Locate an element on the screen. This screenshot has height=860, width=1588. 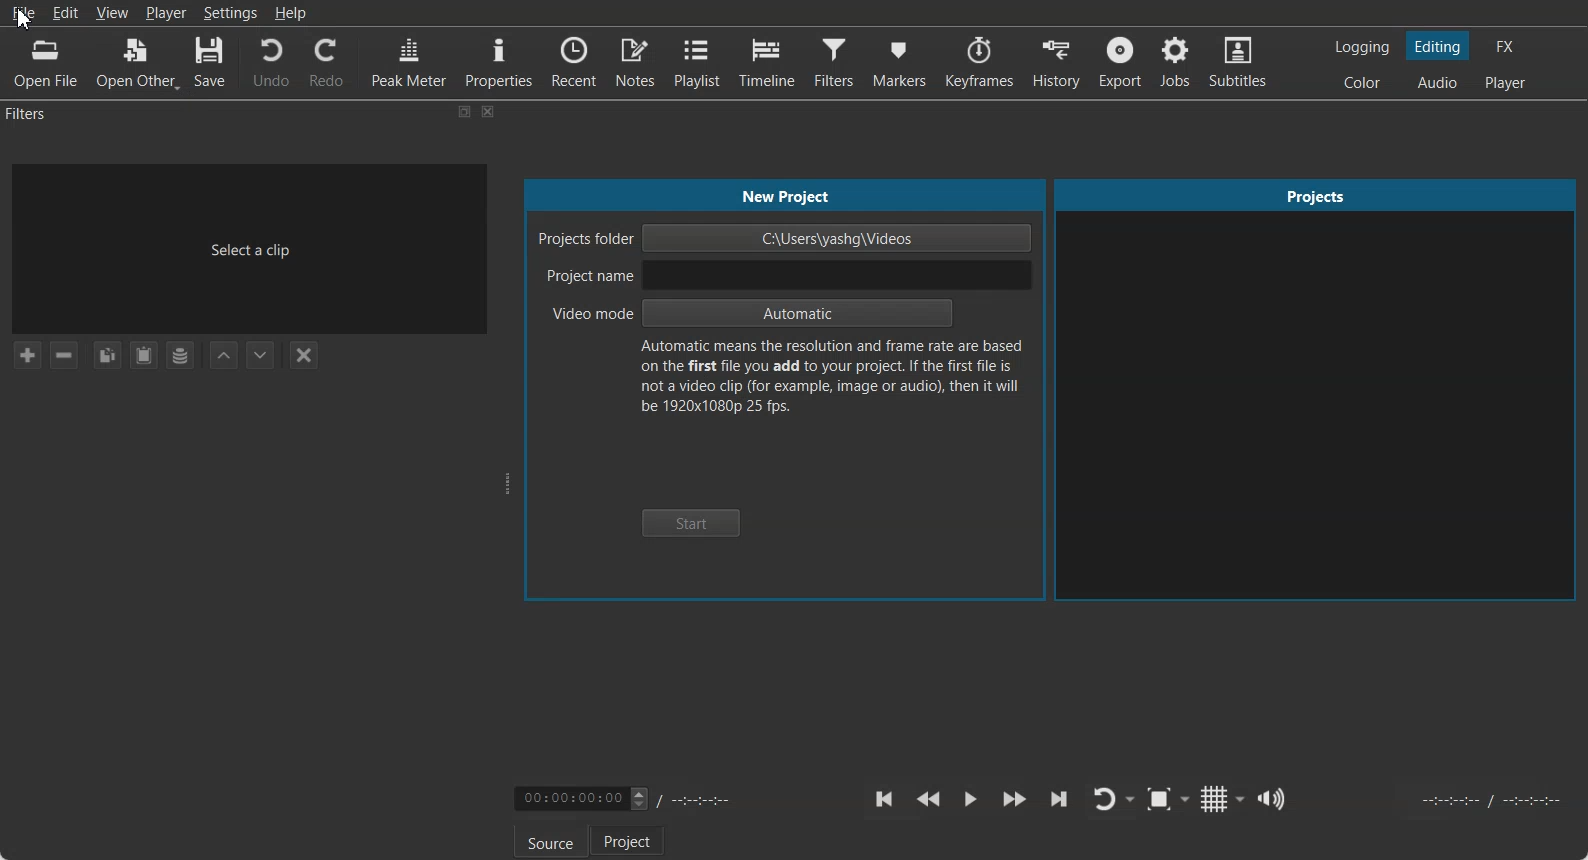
Drop down box is located at coordinates (1132, 800).